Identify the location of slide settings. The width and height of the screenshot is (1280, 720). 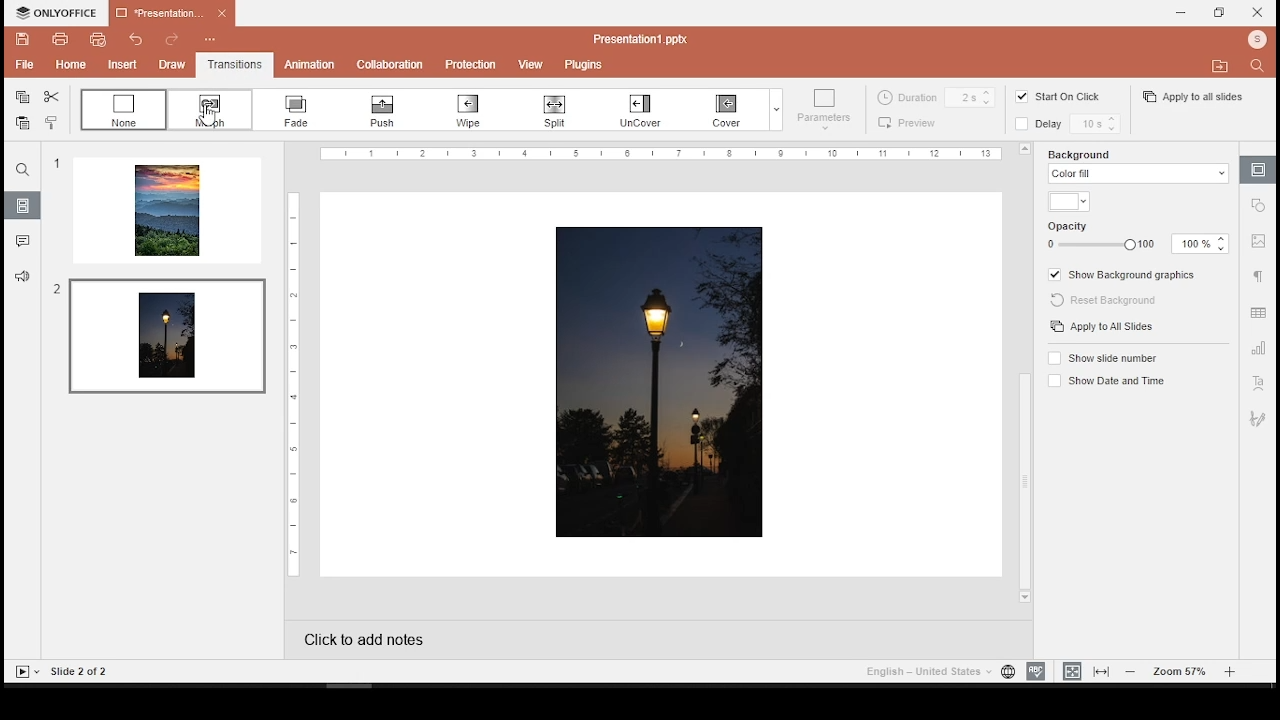
(1258, 170).